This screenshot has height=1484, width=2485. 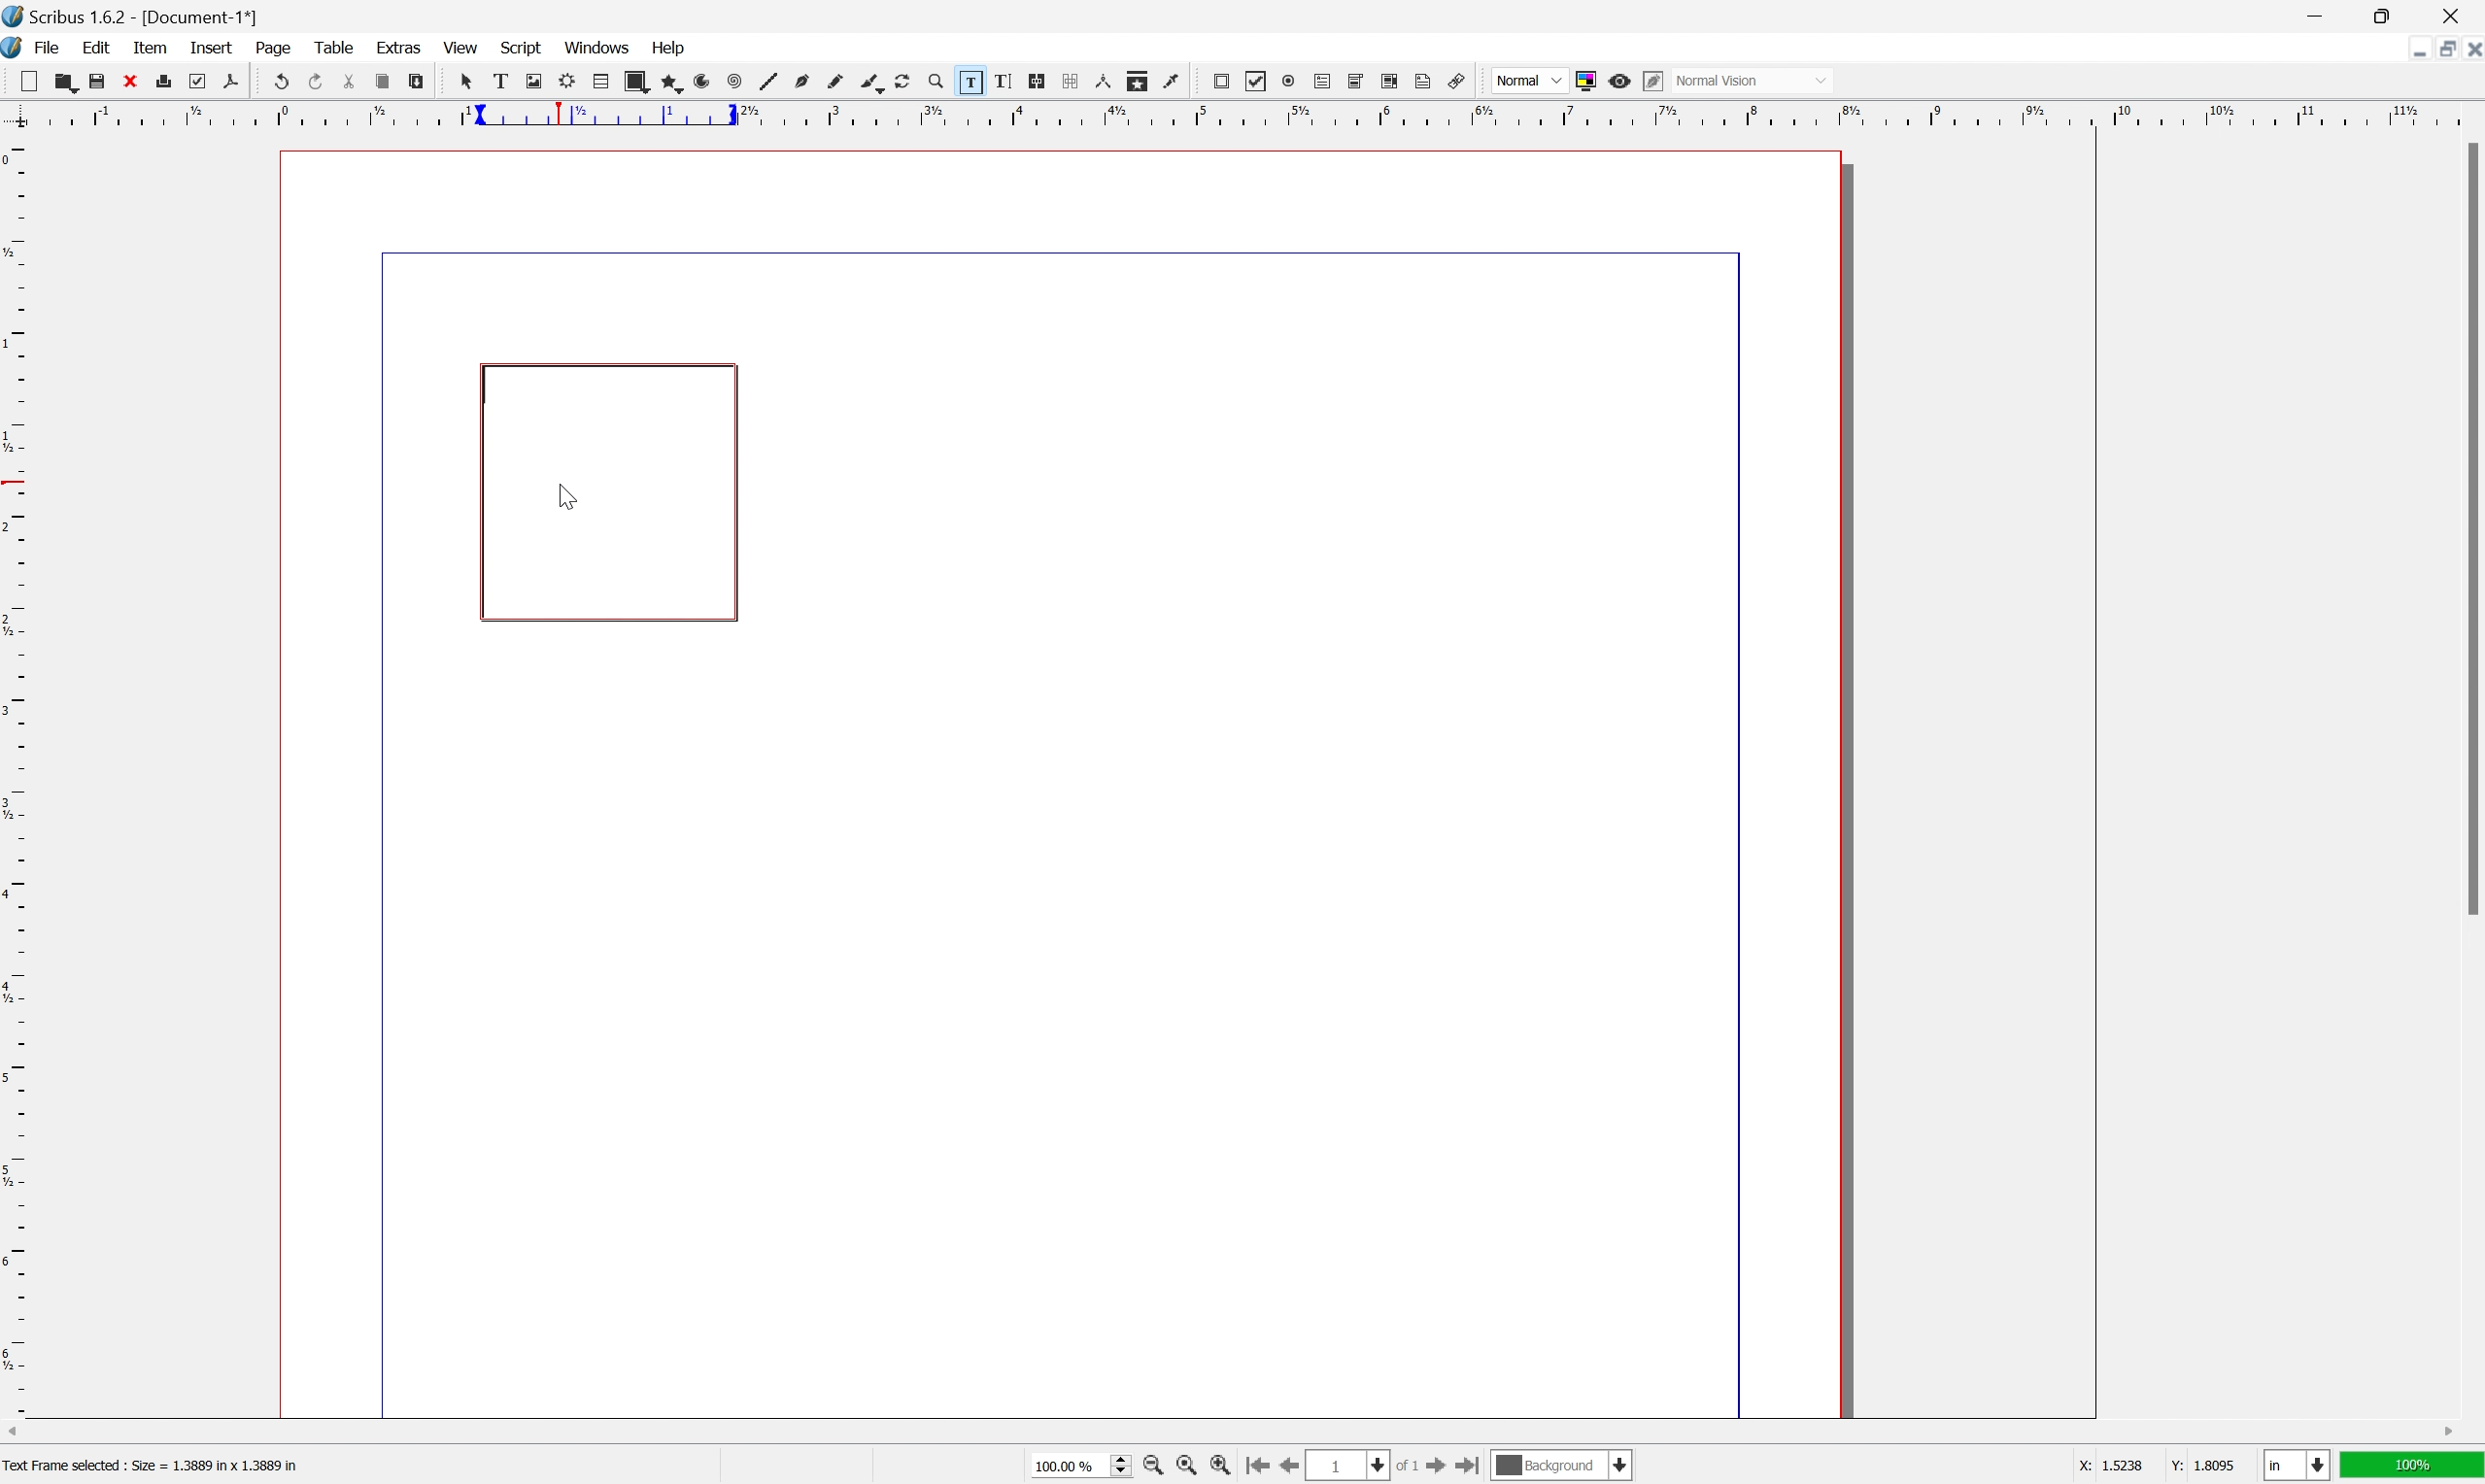 I want to click on link annotation, so click(x=1458, y=81).